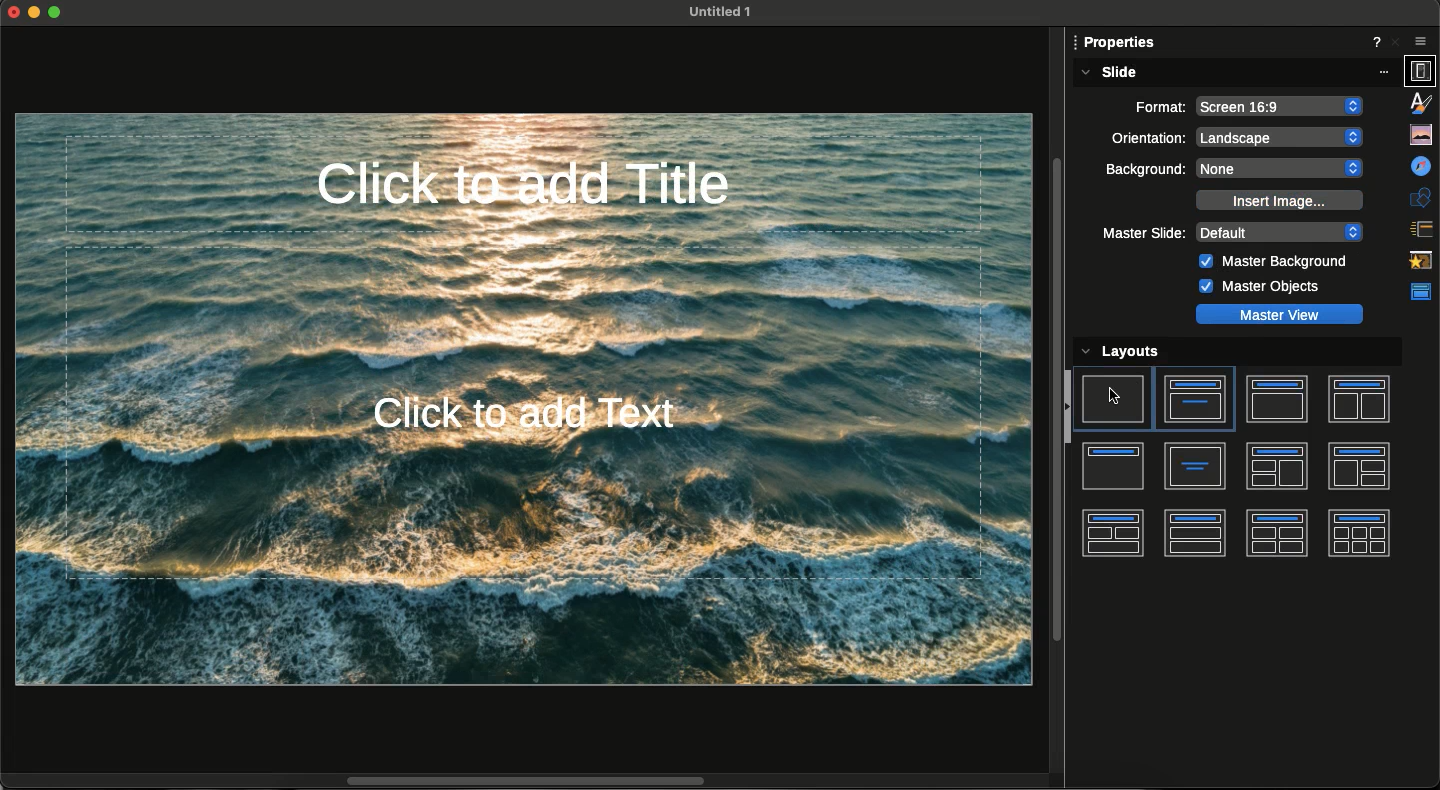 The width and height of the screenshot is (1440, 790). I want to click on Scrollbar, so click(1058, 403).